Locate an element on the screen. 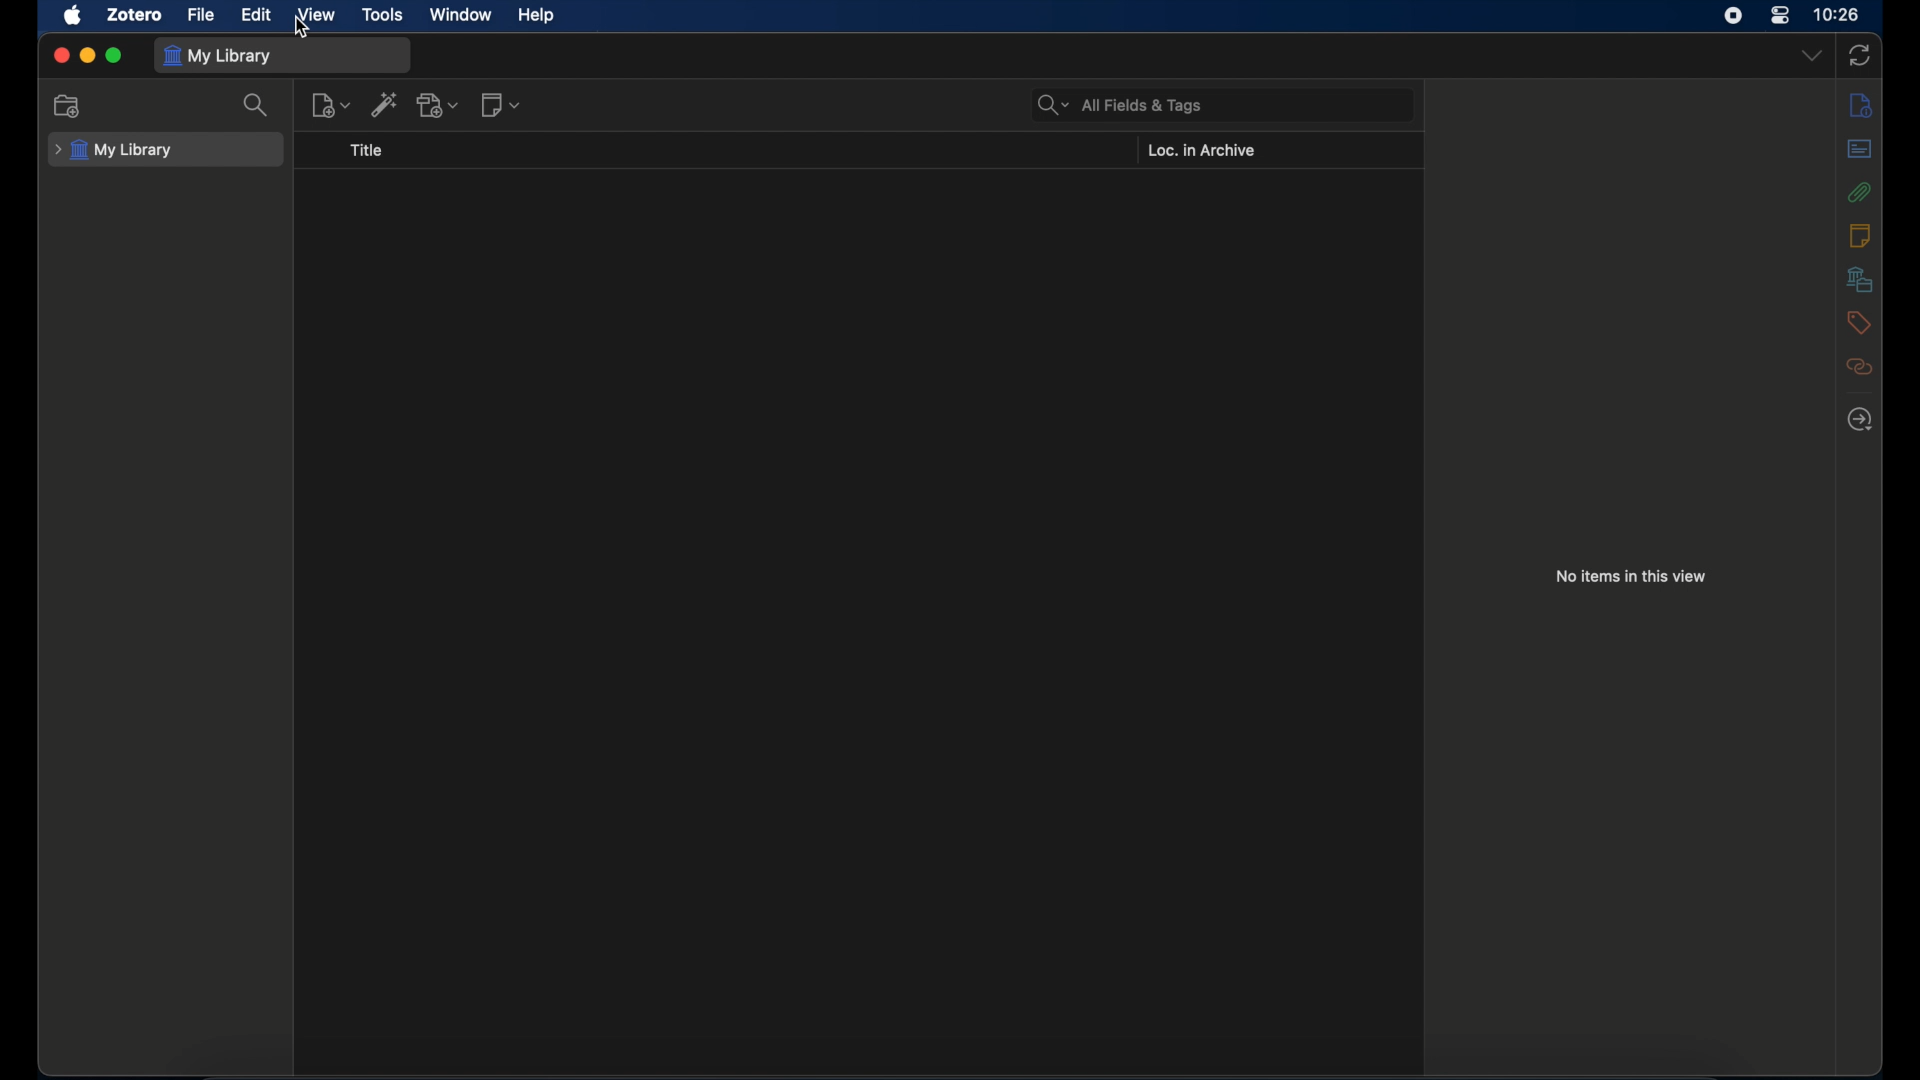  zotero is located at coordinates (133, 16).